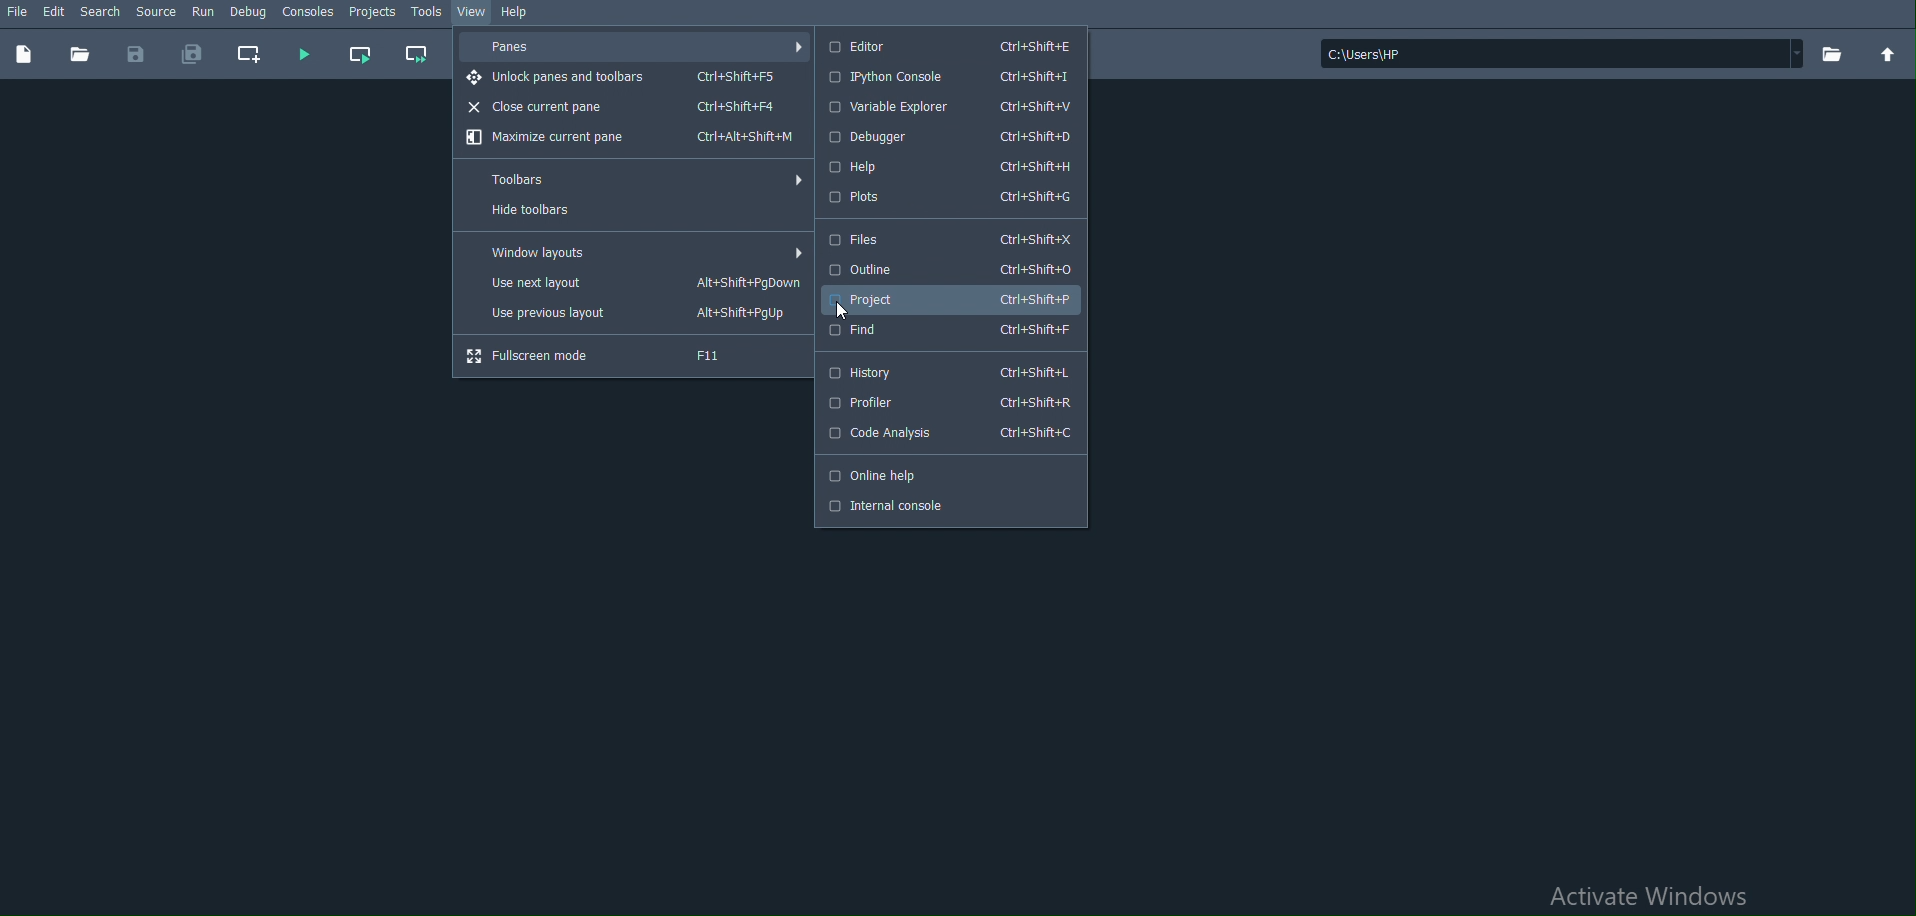 Image resolution: width=1916 pixels, height=916 pixels. Describe the element at coordinates (427, 10) in the screenshot. I see `Tools` at that location.